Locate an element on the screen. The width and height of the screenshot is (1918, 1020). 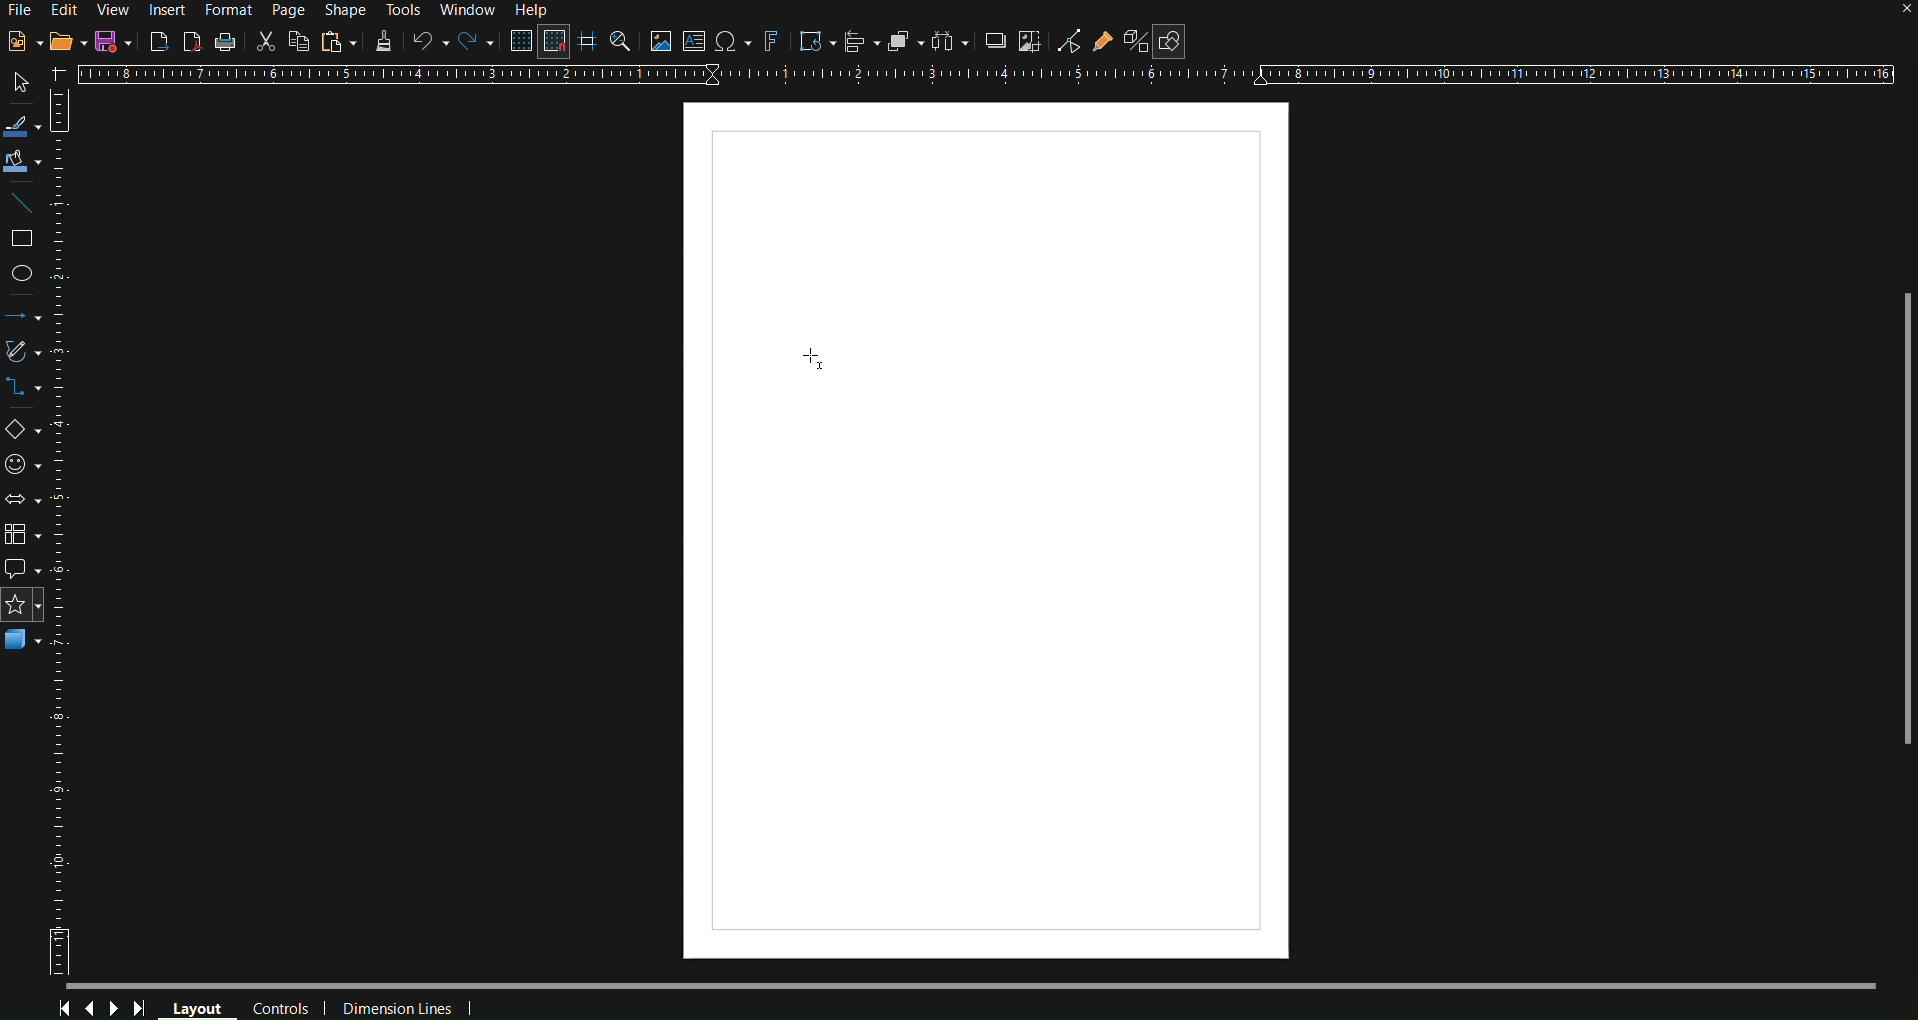
Layout is located at coordinates (197, 1006).